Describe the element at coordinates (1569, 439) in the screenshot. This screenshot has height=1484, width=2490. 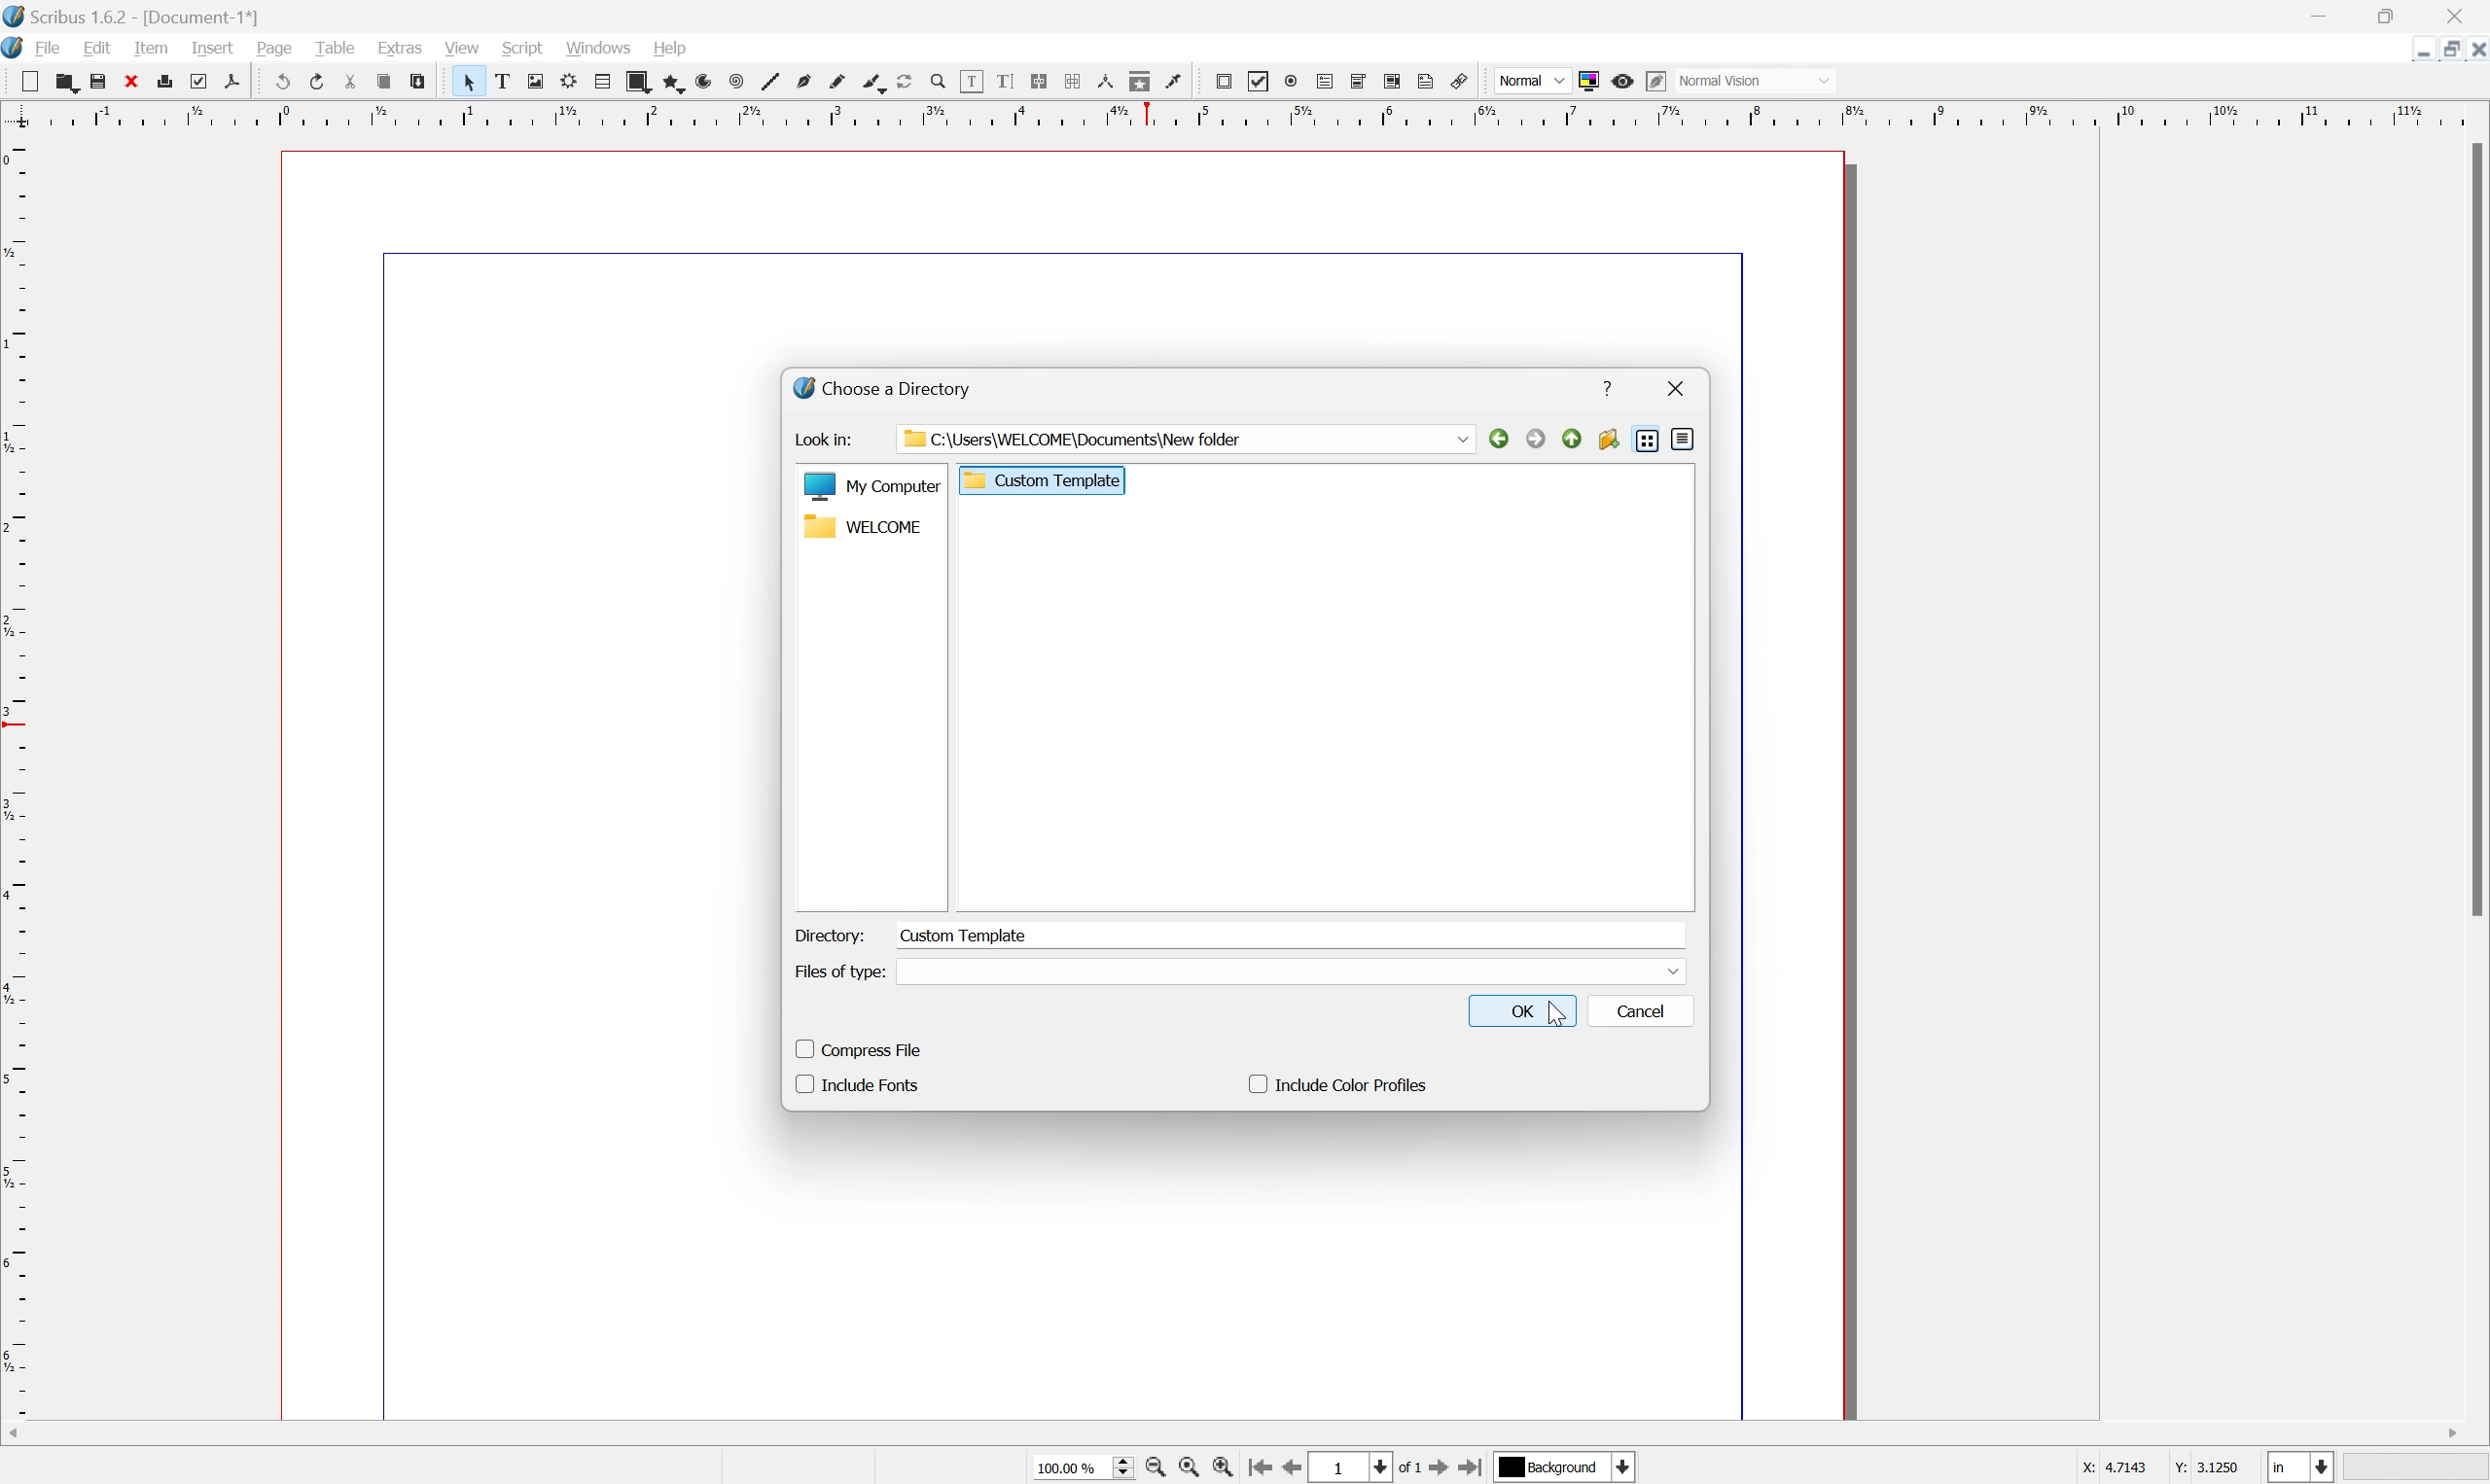
I see `parent directory` at that location.